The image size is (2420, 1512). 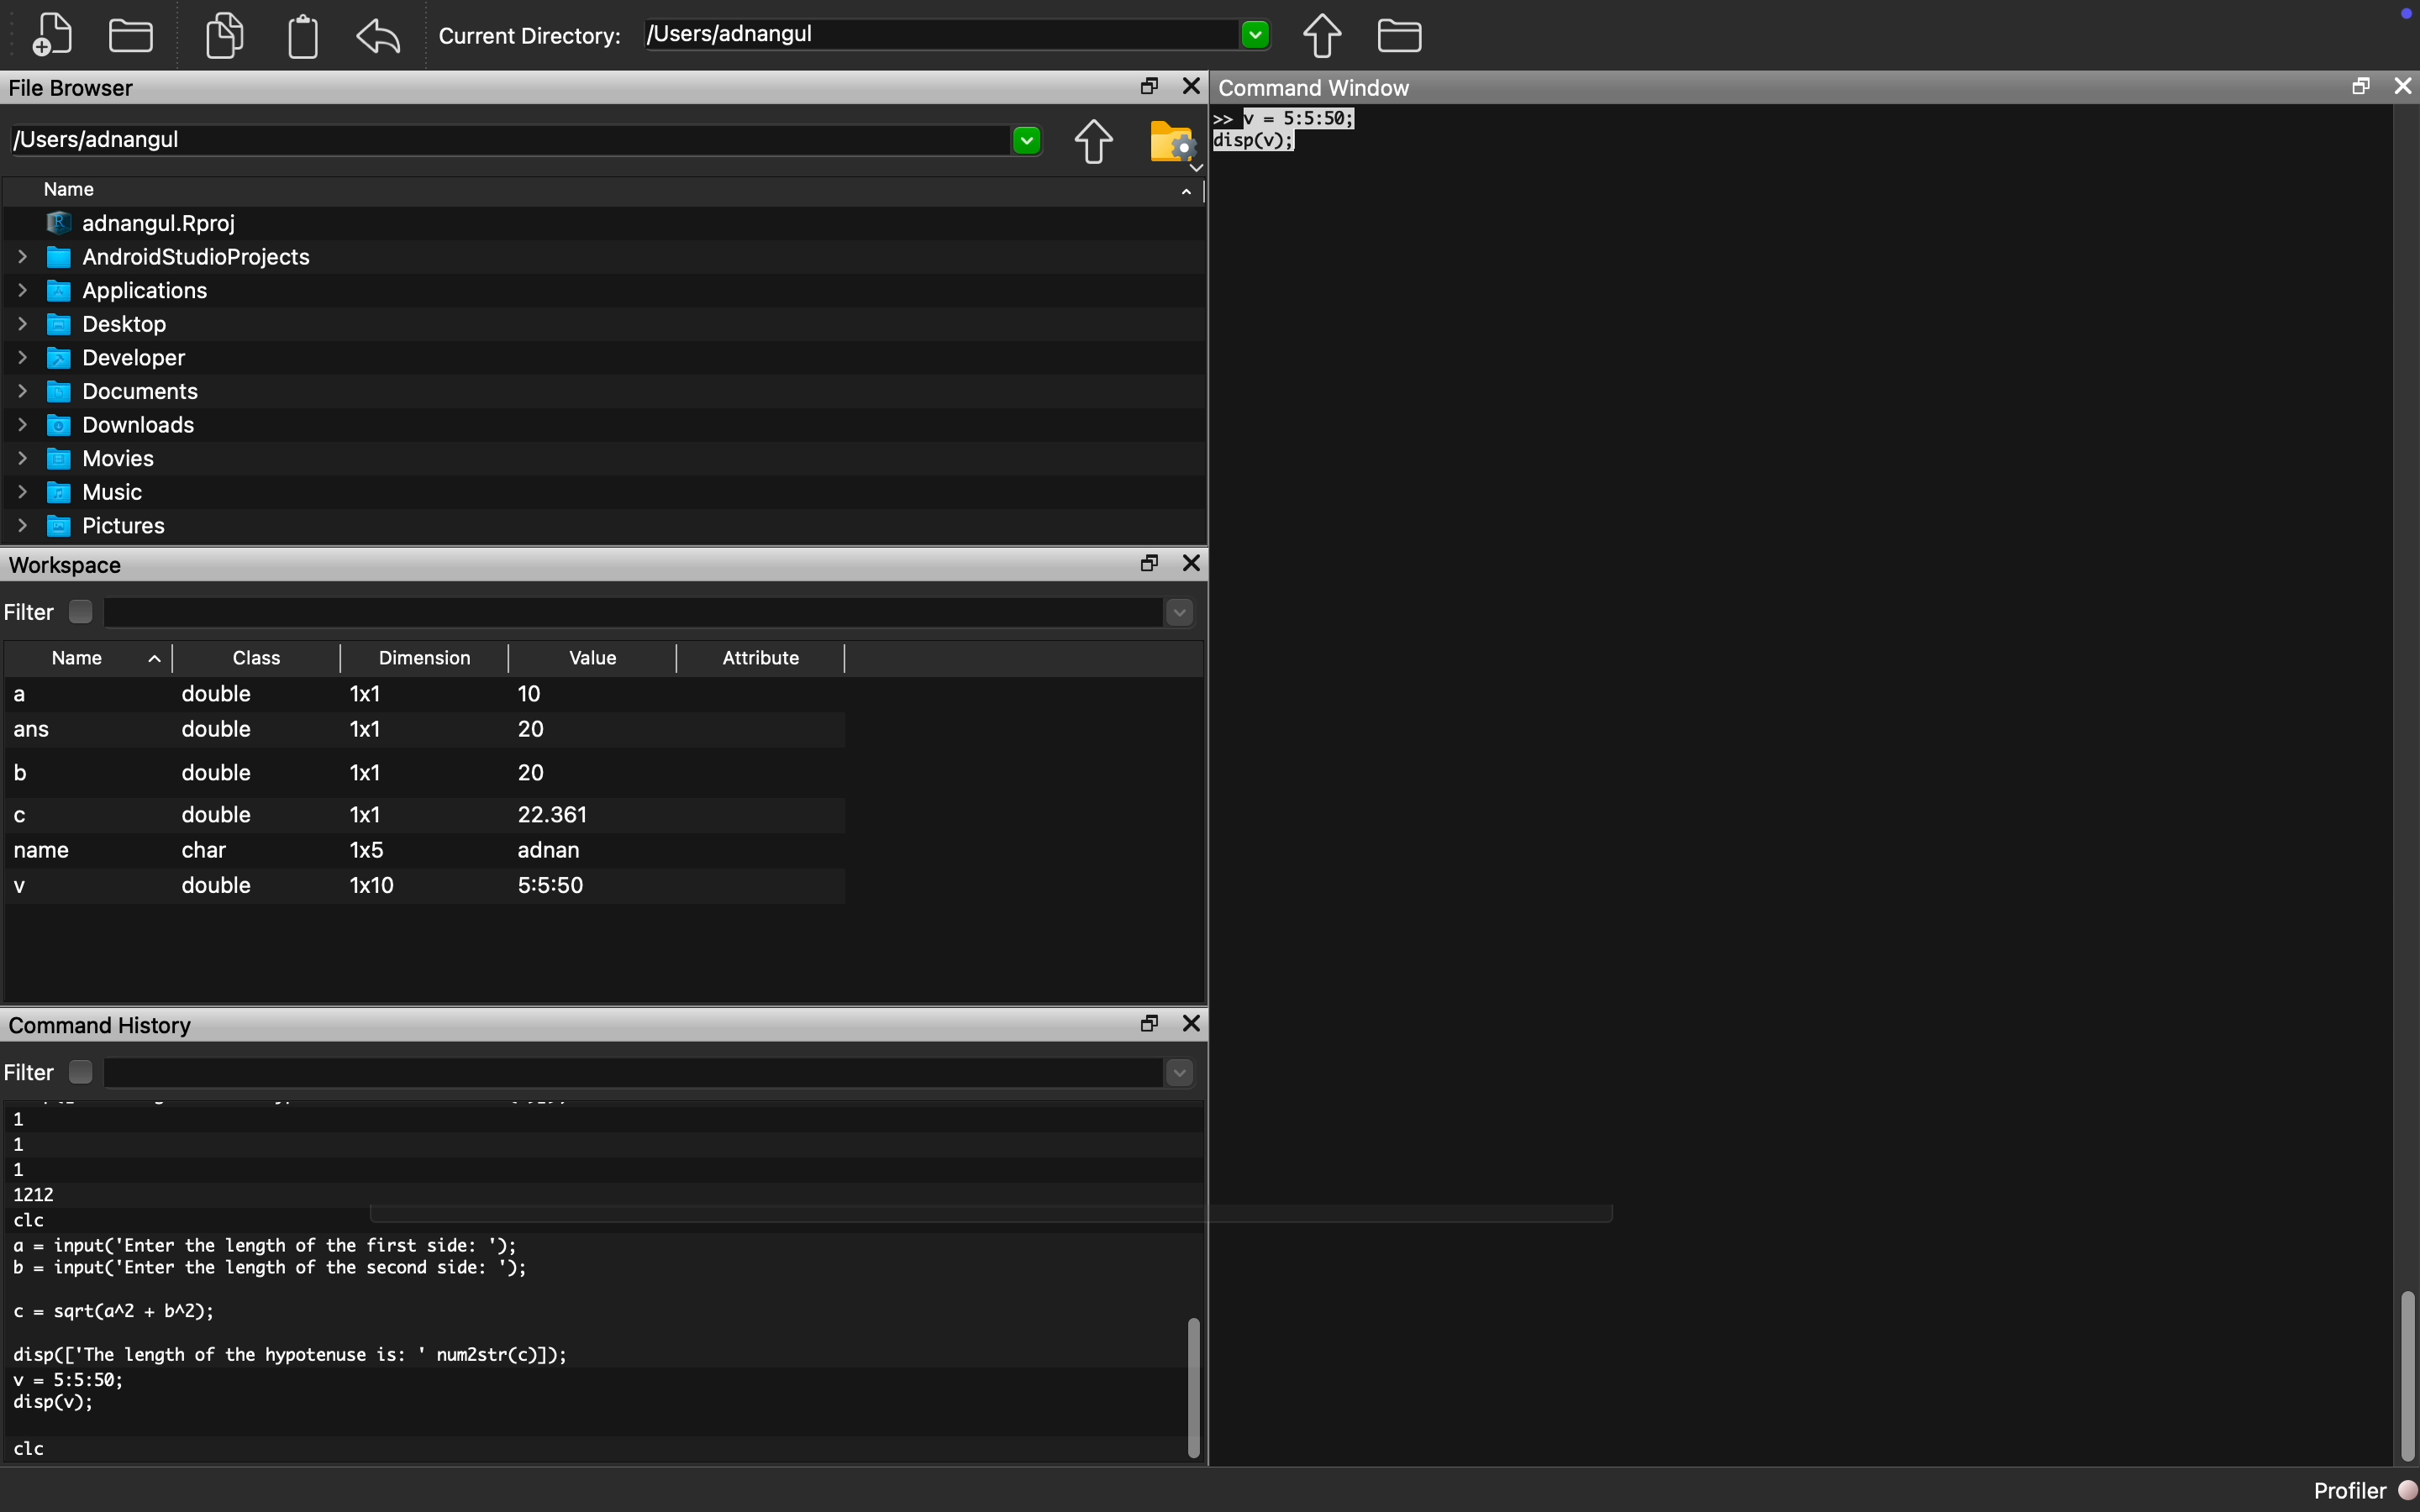 I want to click on Back, so click(x=381, y=37).